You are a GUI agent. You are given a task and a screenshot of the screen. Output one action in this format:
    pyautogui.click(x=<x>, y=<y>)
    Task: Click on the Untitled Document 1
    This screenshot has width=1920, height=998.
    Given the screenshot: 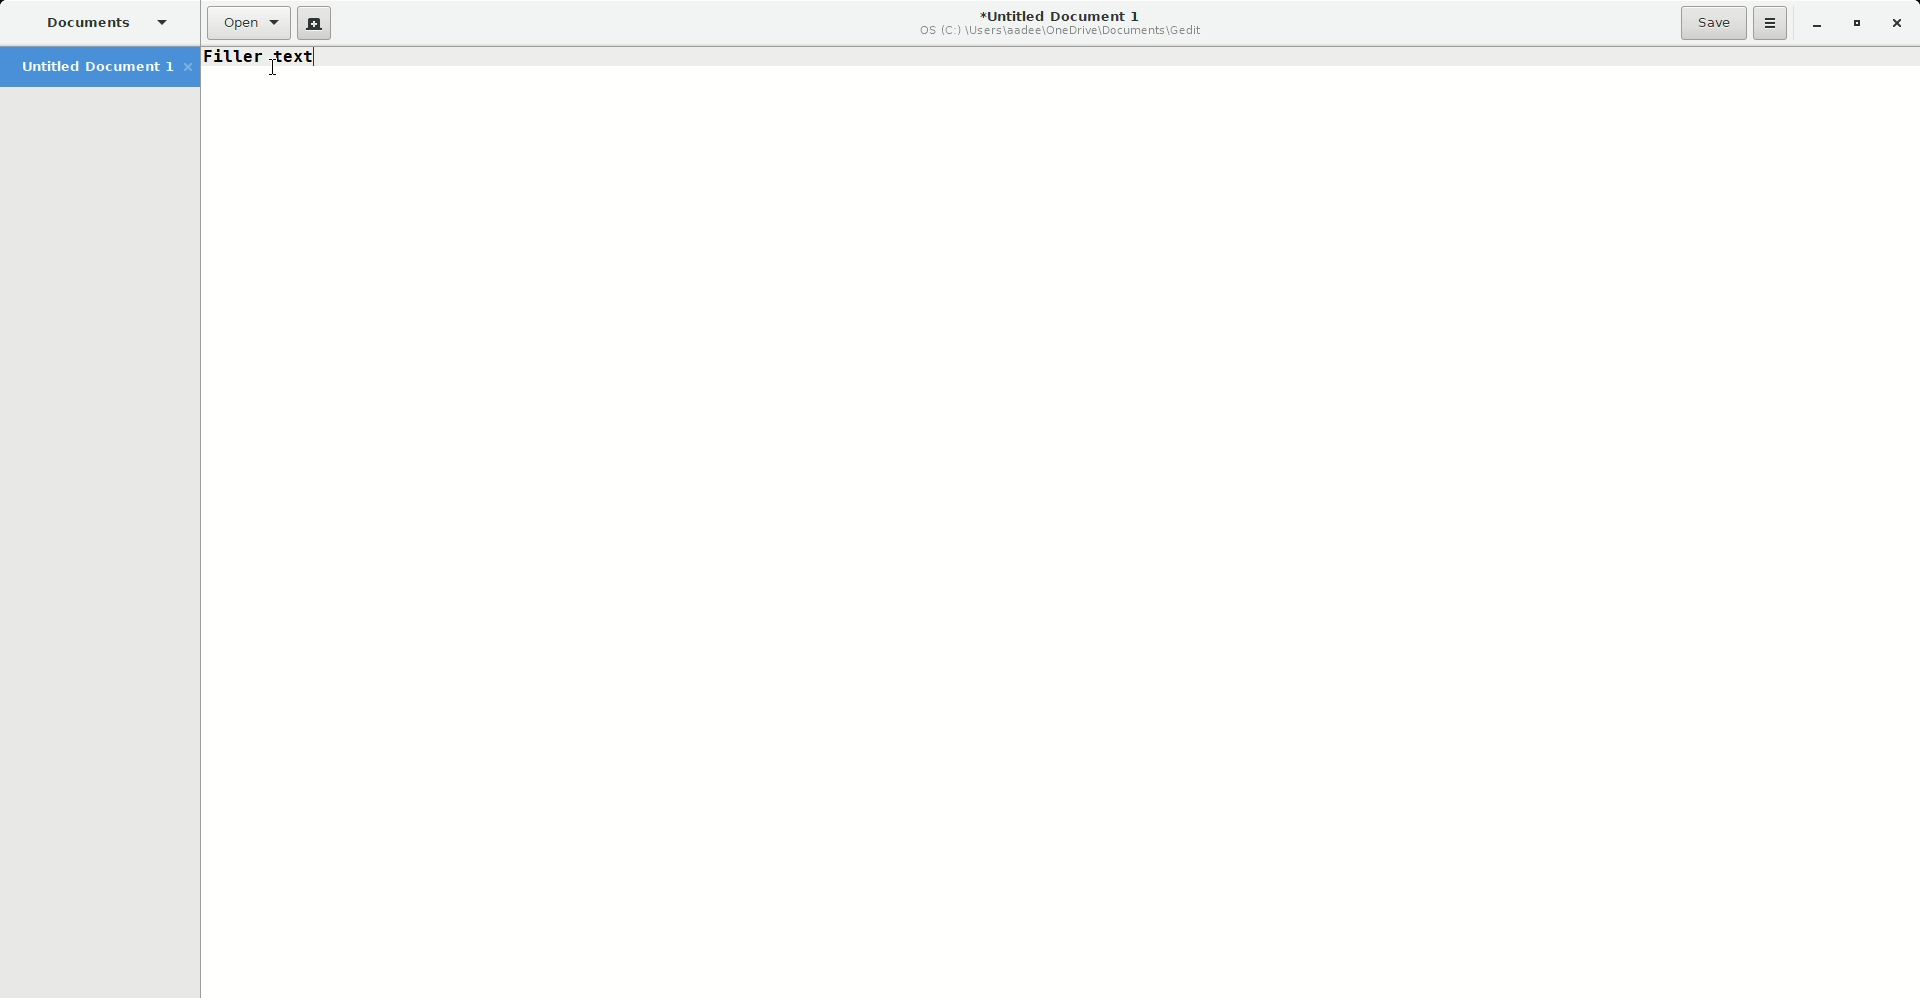 What is the action you would take?
    pyautogui.click(x=1063, y=25)
    